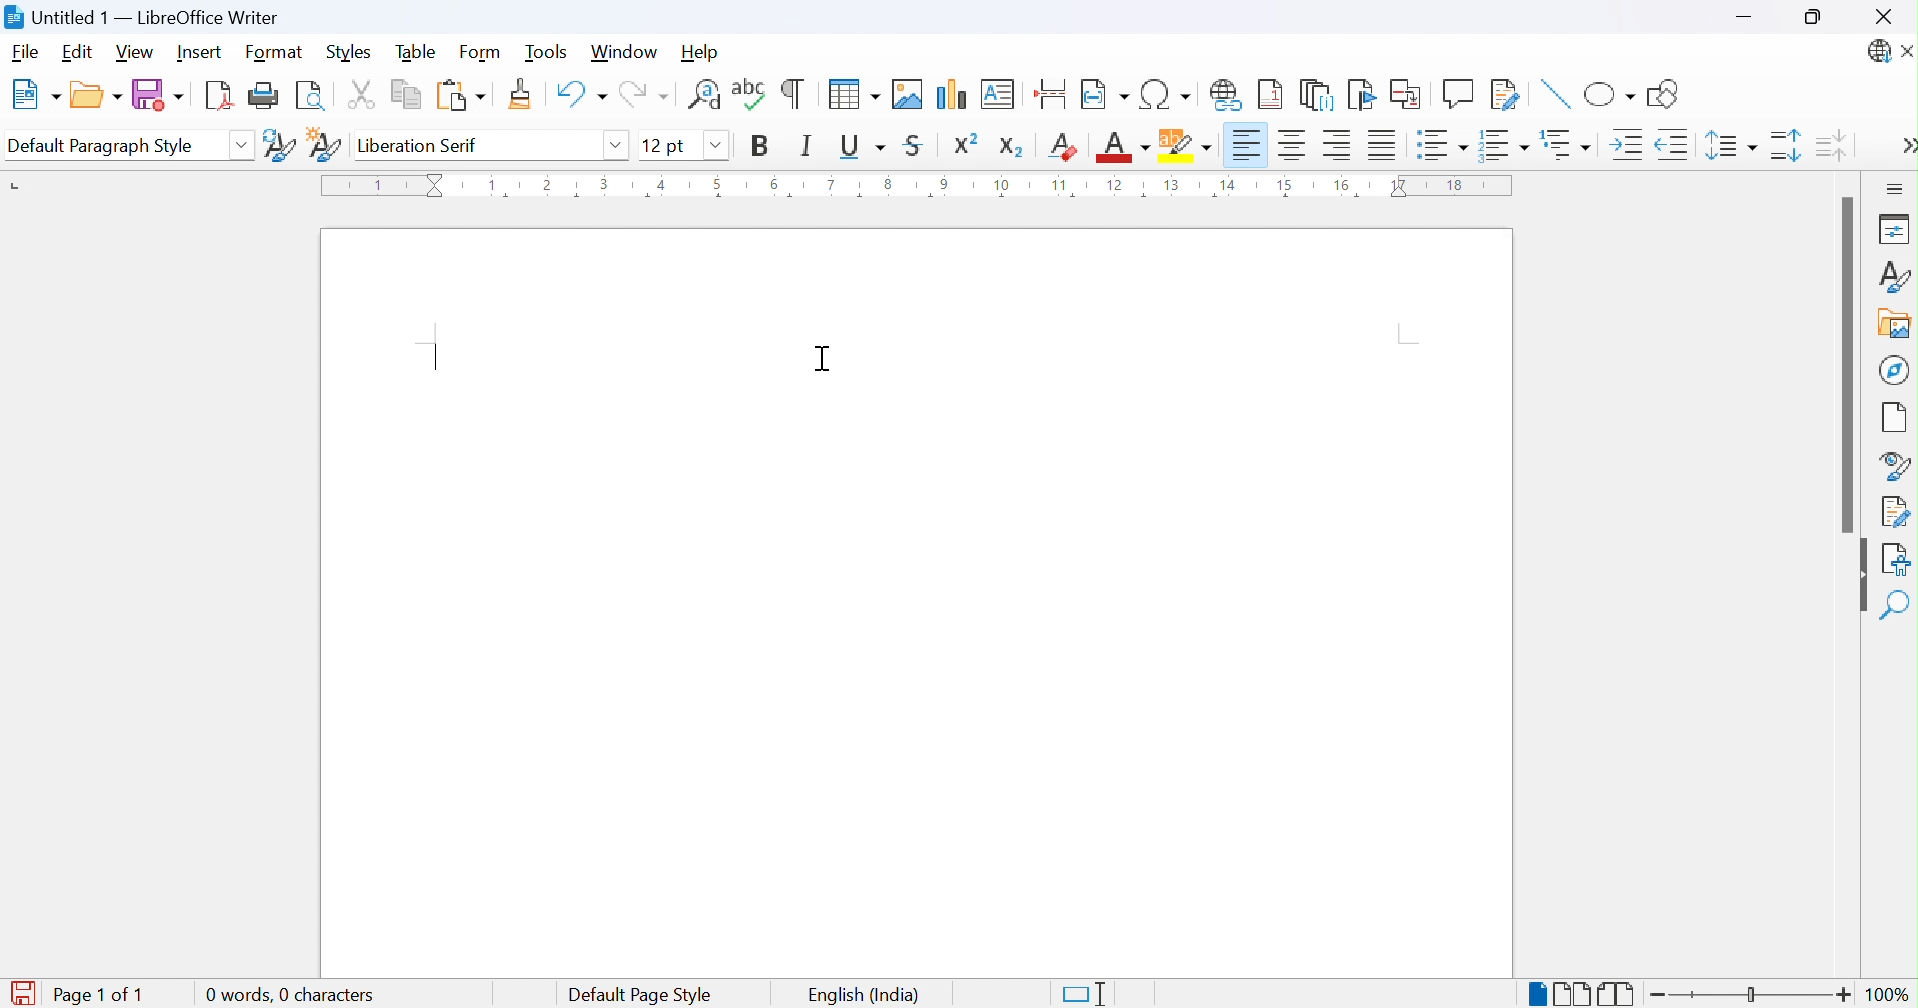  What do you see at coordinates (1786, 145) in the screenshot?
I see `INcrease paragraph sacing` at bounding box center [1786, 145].